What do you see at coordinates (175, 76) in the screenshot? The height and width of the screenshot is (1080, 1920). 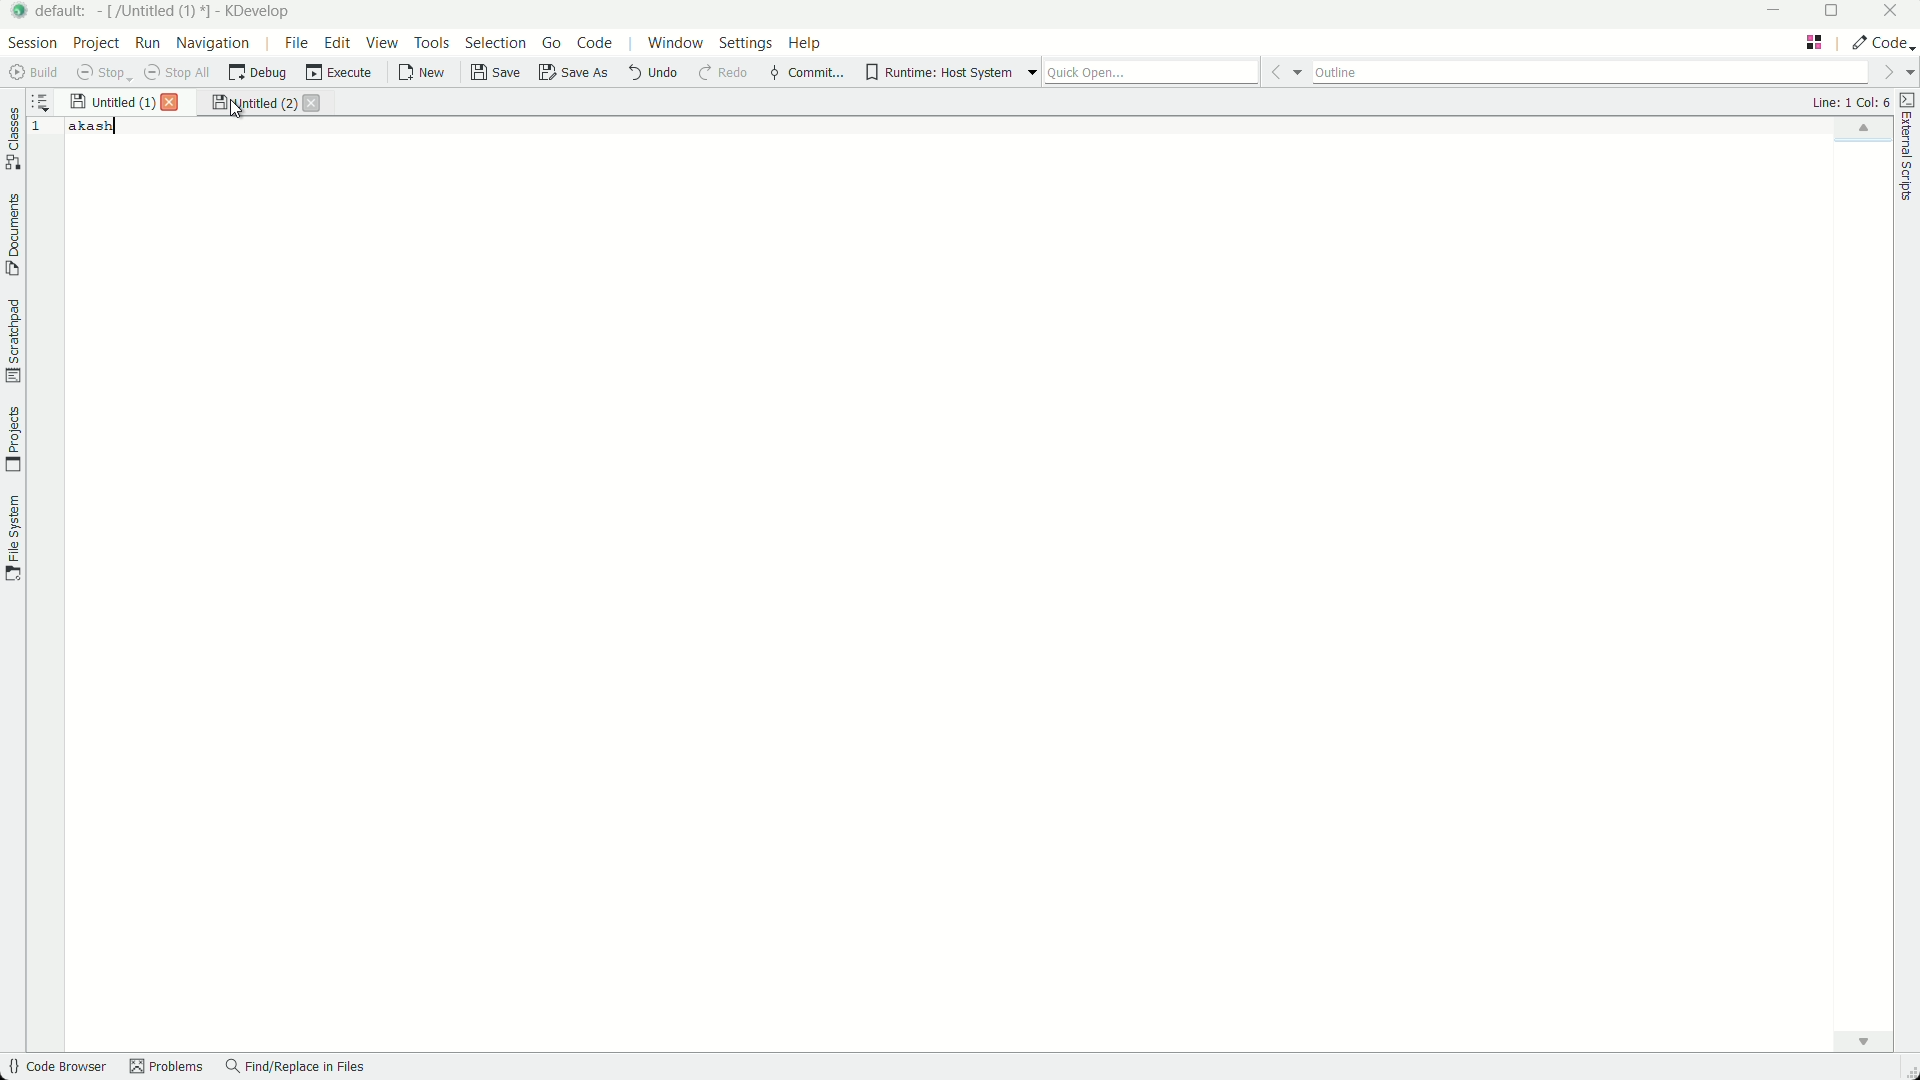 I see `stop all` at bounding box center [175, 76].